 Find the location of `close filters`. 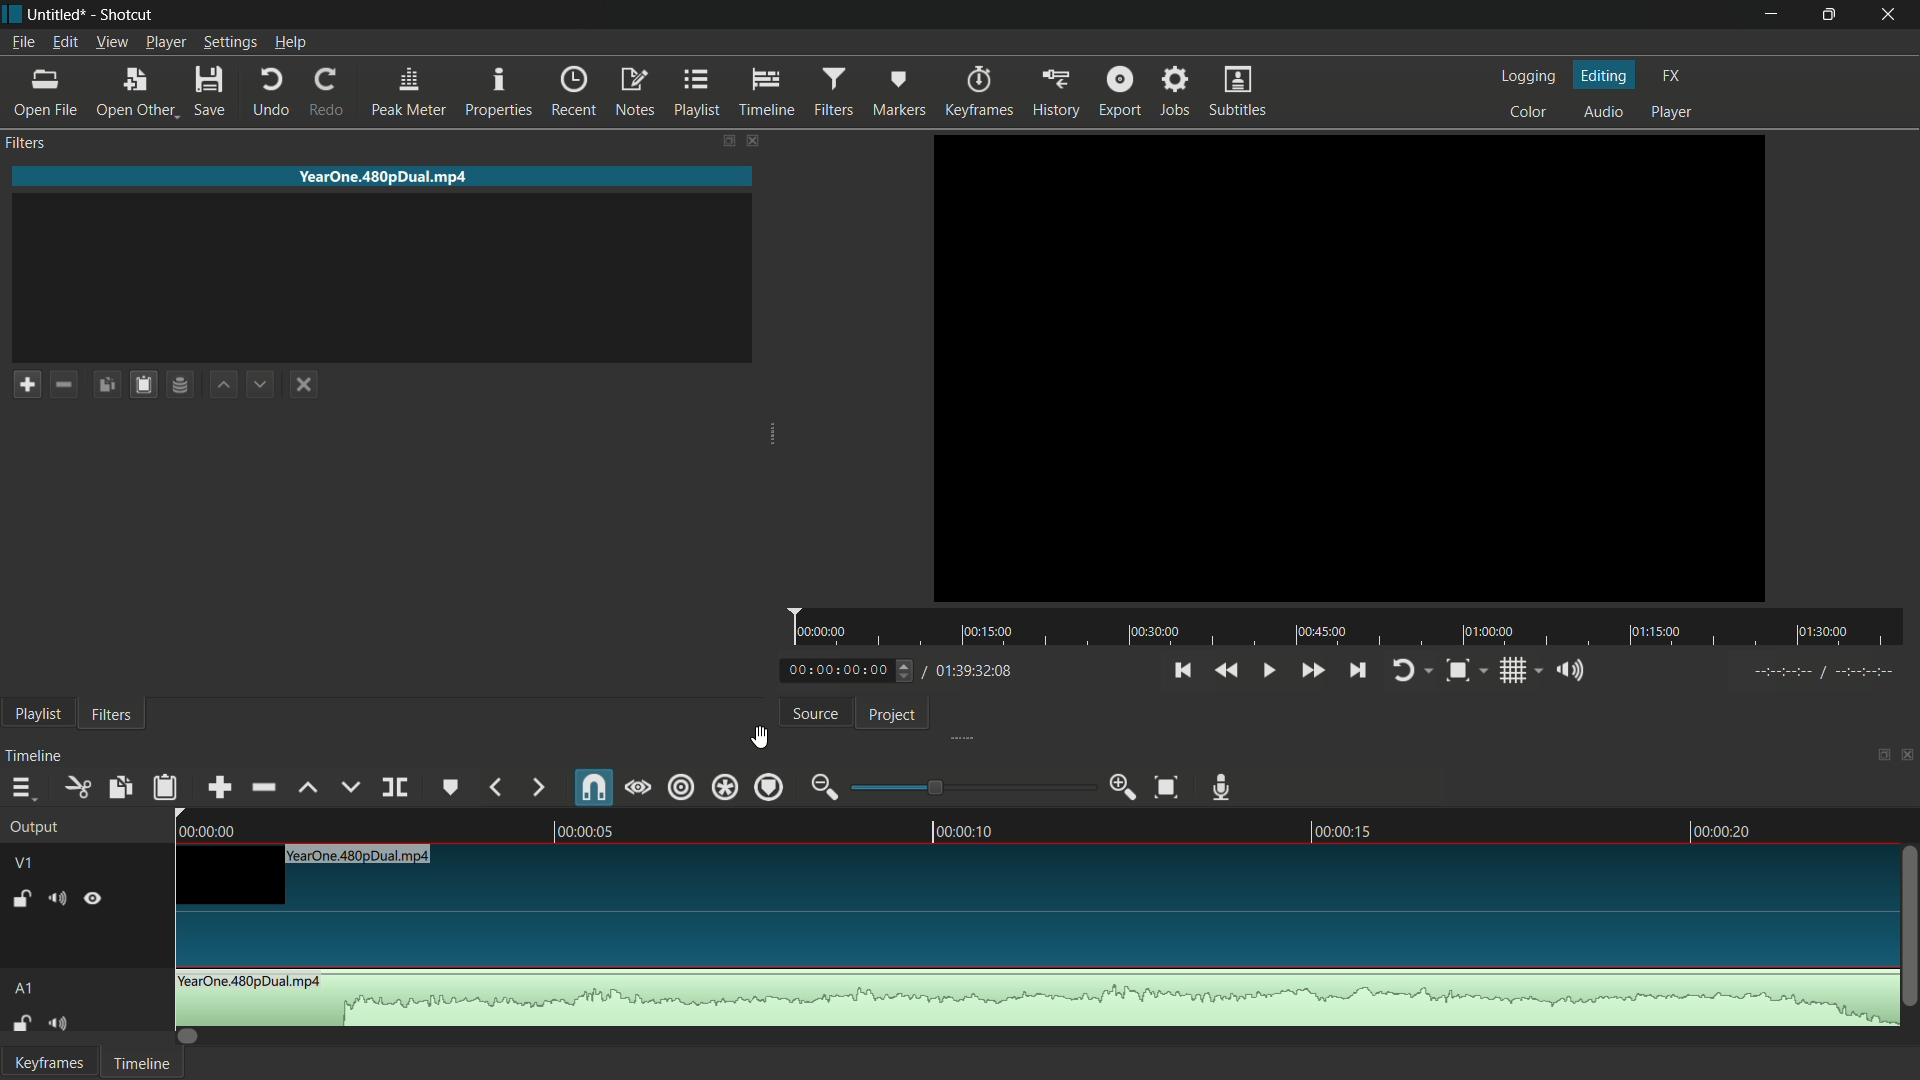

close filters is located at coordinates (755, 140).